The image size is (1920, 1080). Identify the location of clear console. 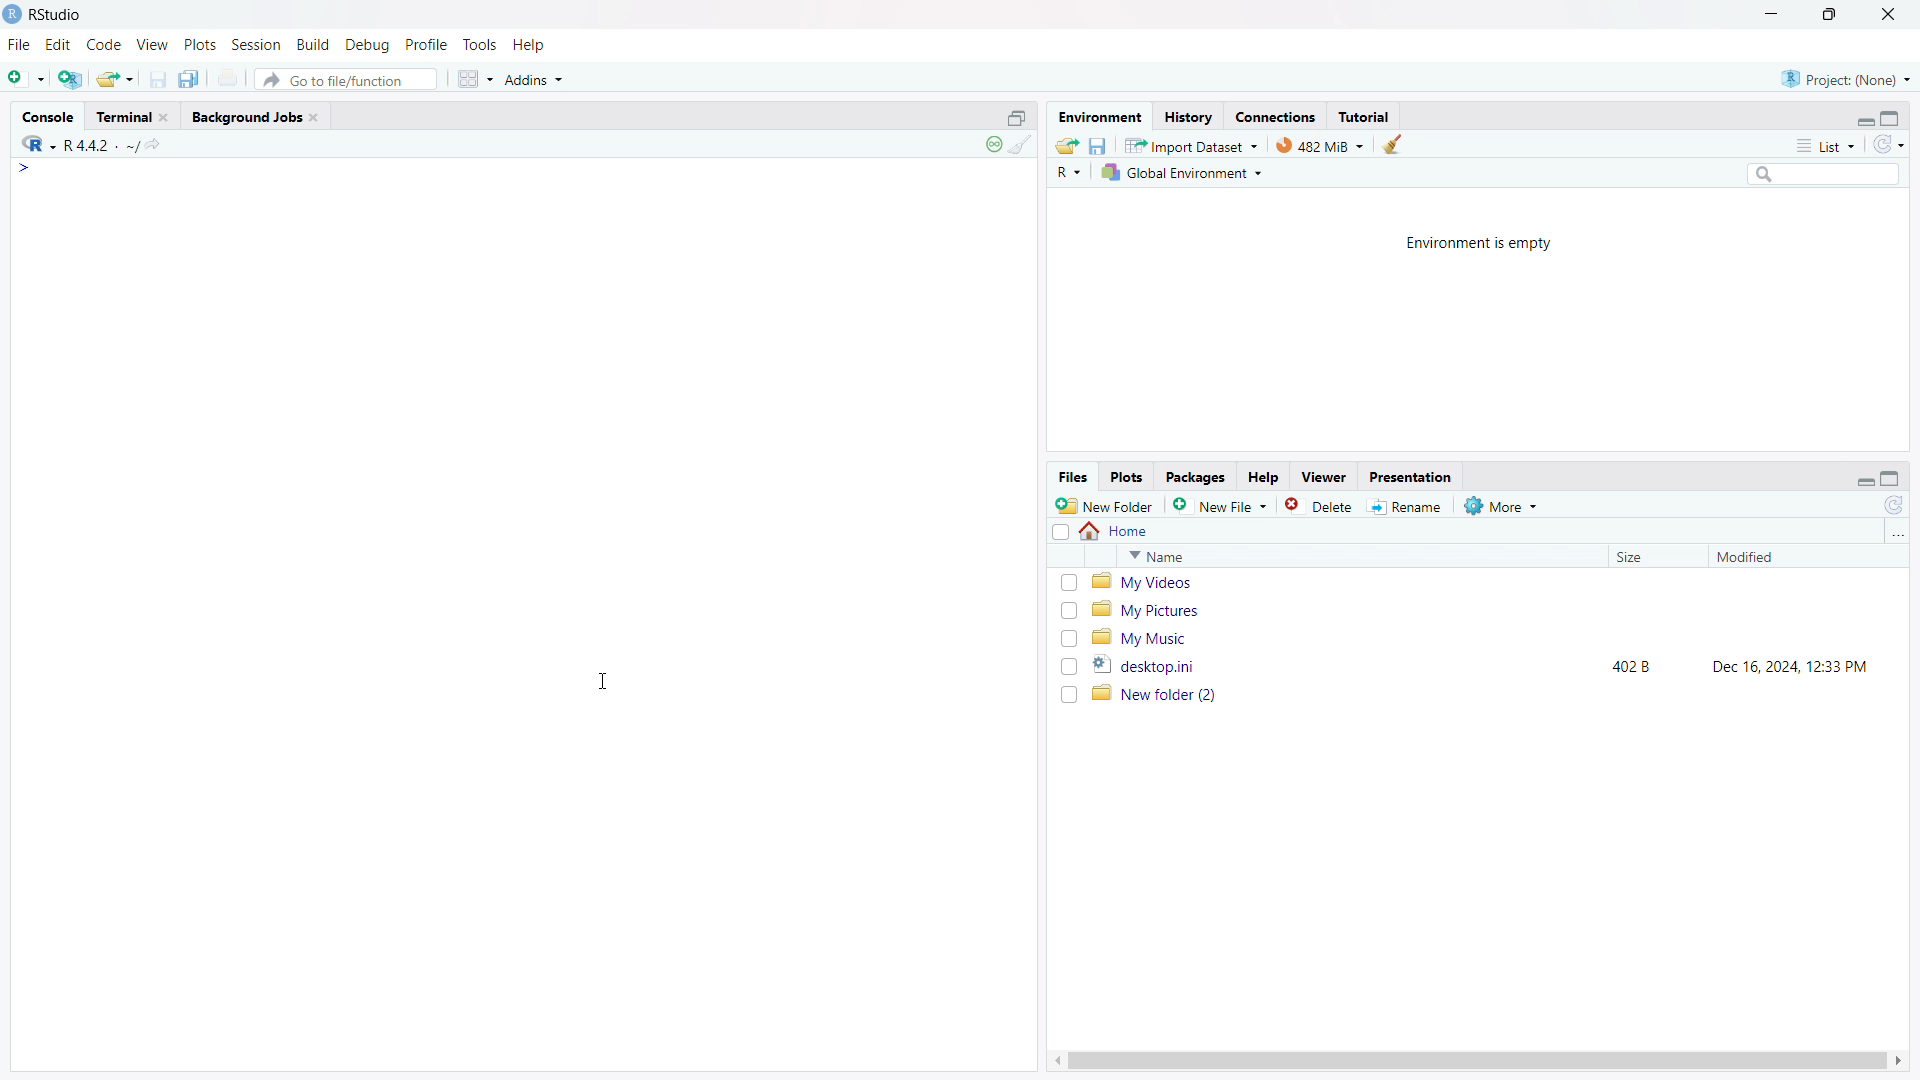
(1021, 145).